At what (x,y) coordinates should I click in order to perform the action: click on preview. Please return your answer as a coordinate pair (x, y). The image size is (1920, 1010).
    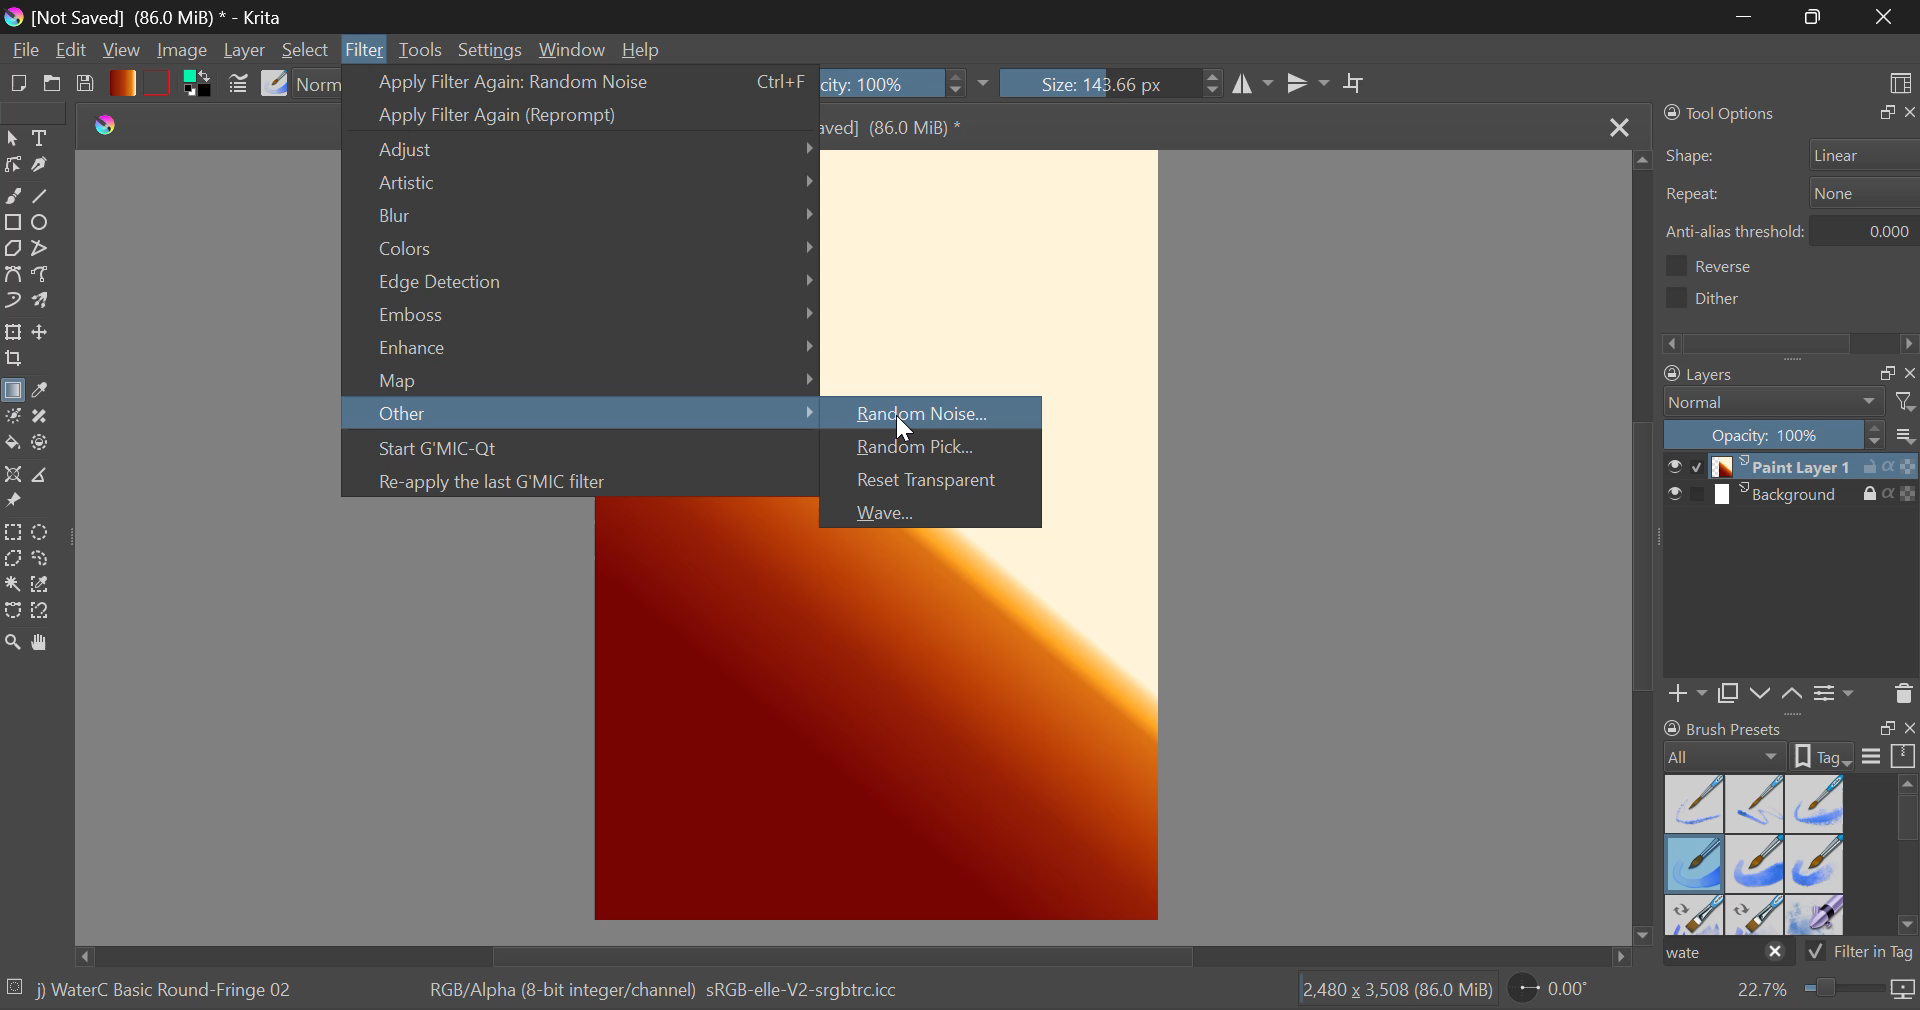
    Looking at the image, I should click on (1672, 496).